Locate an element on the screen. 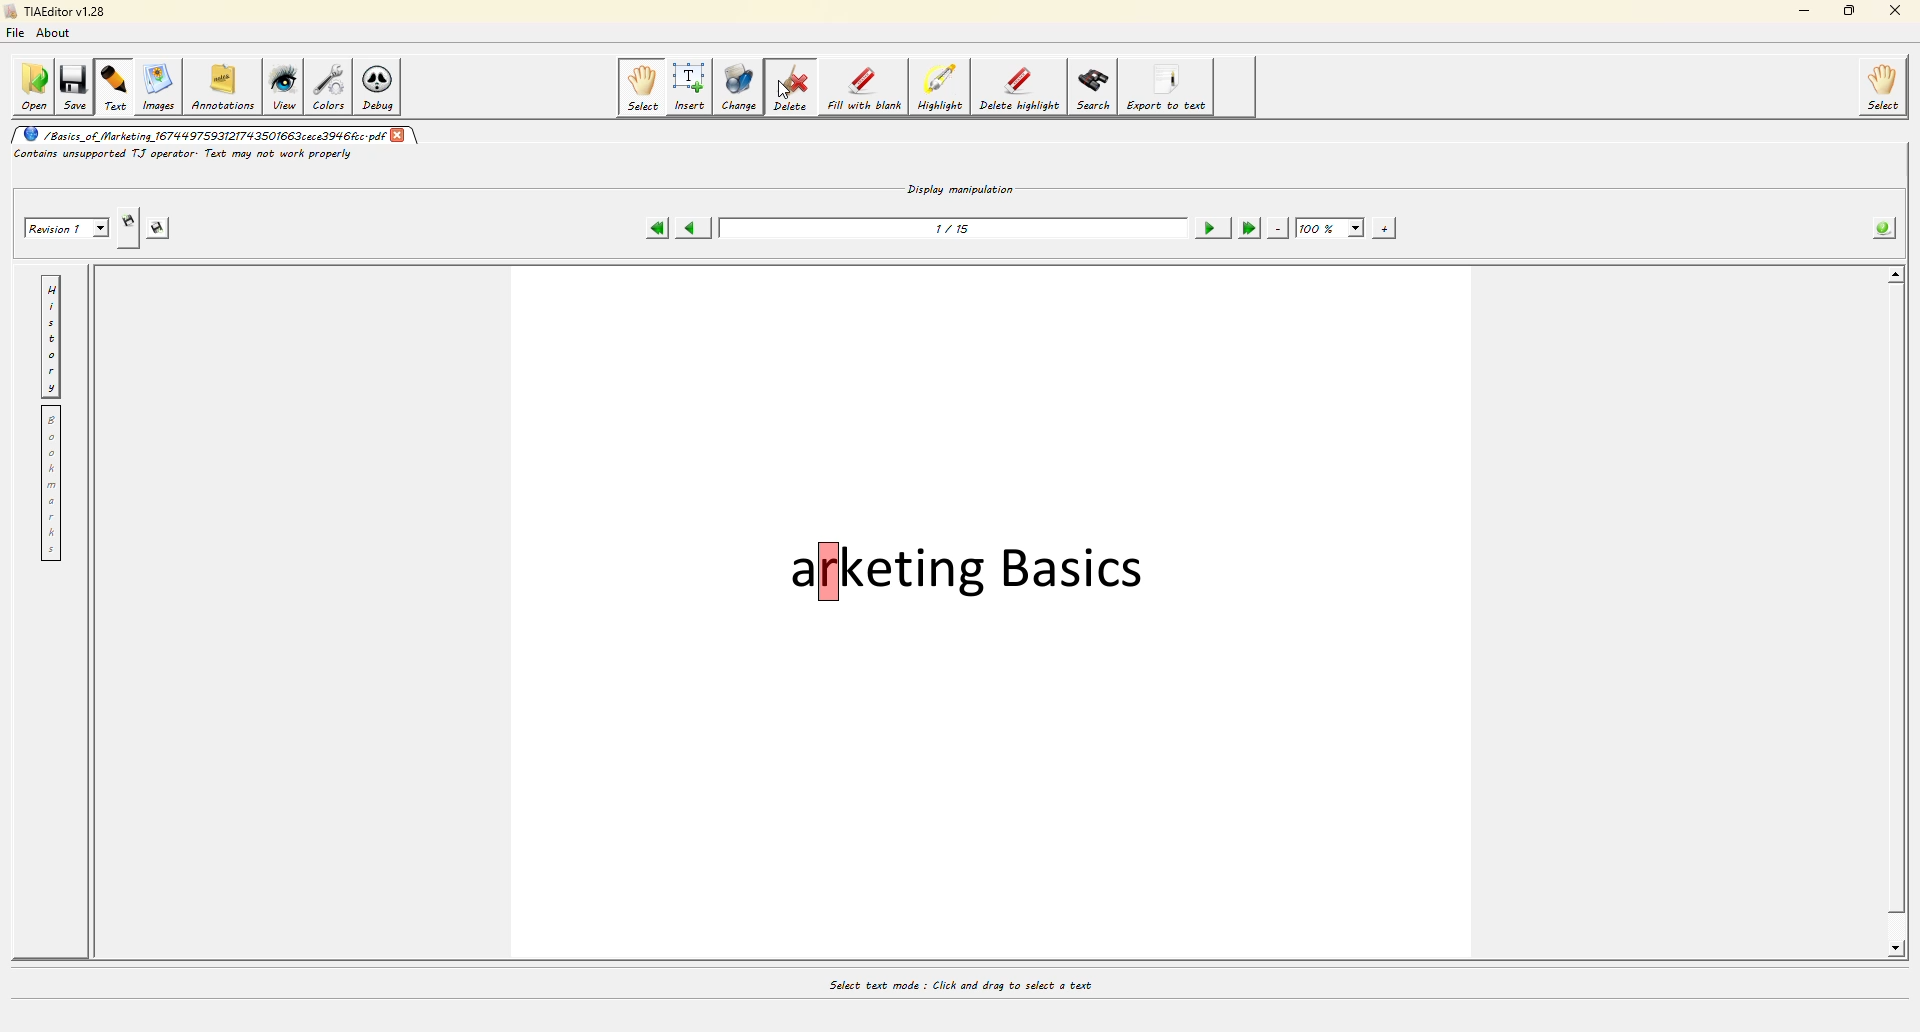  move up is located at coordinates (1896, 273).